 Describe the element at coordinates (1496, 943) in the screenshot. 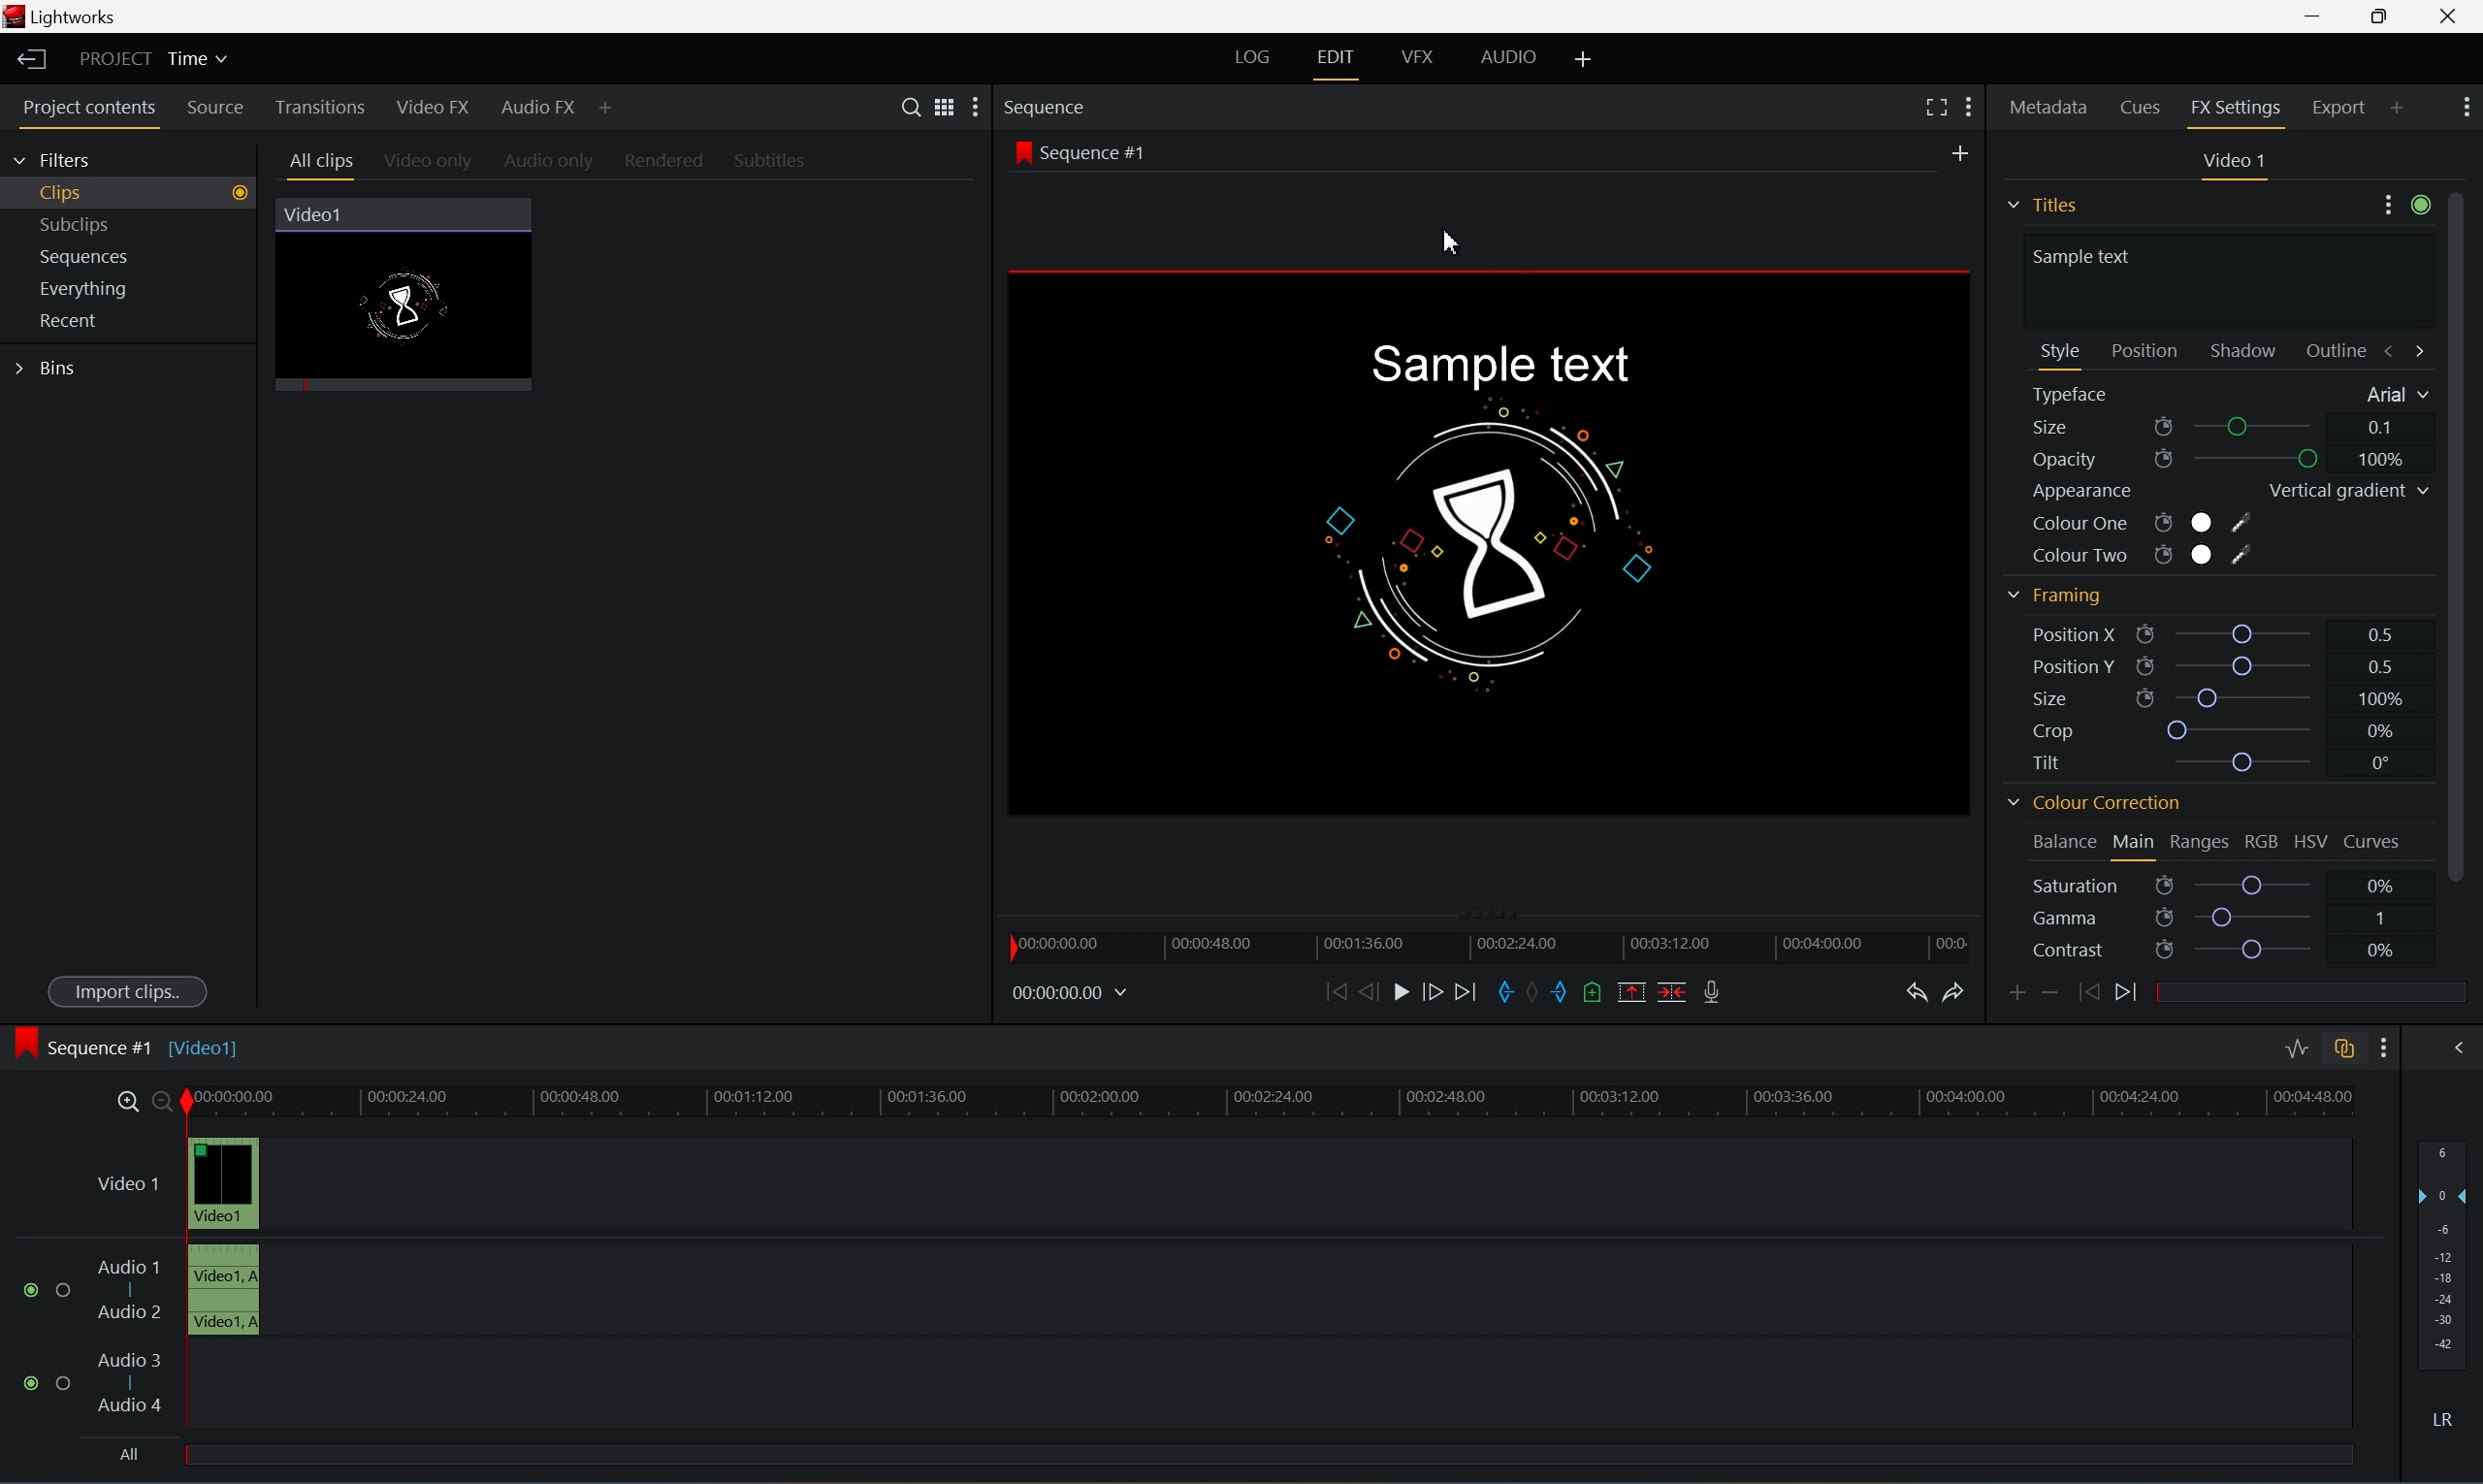

I see `Timeline Navigator` at that location.